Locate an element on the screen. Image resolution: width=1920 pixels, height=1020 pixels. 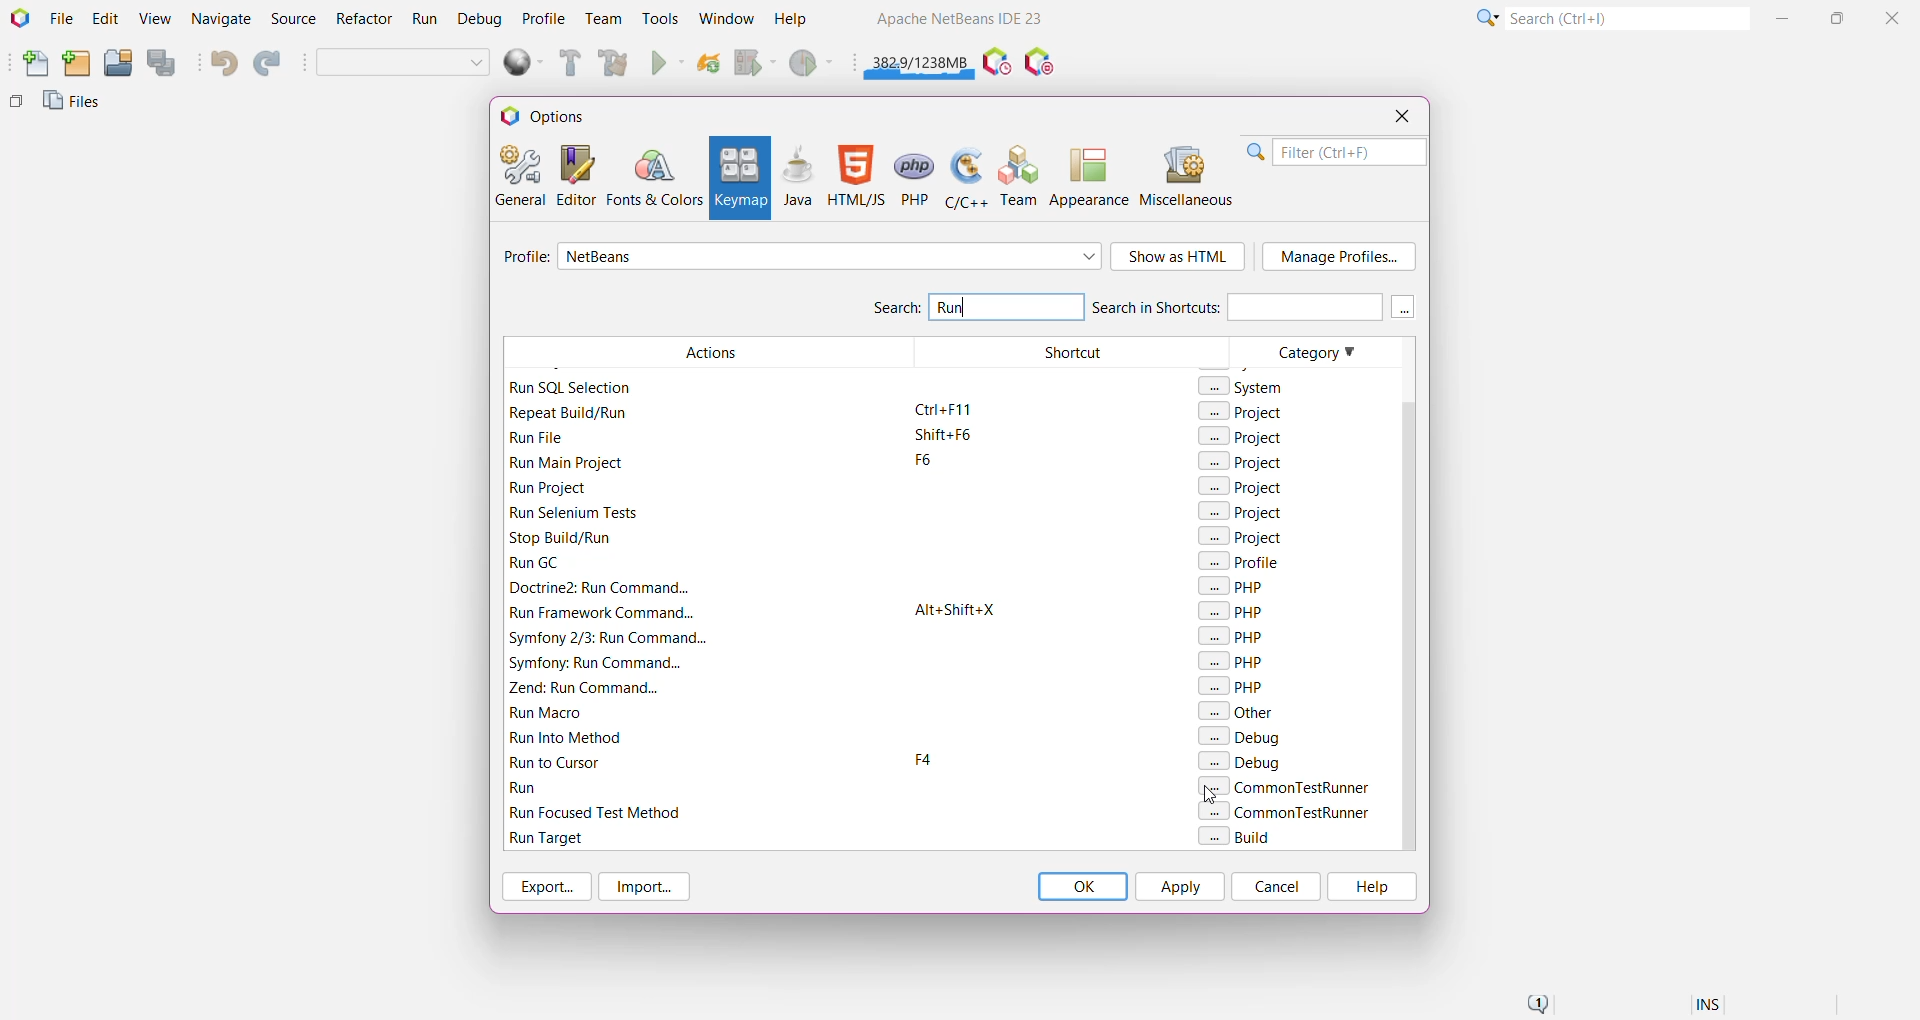
C/C++ is located at coordinates (964, 176).